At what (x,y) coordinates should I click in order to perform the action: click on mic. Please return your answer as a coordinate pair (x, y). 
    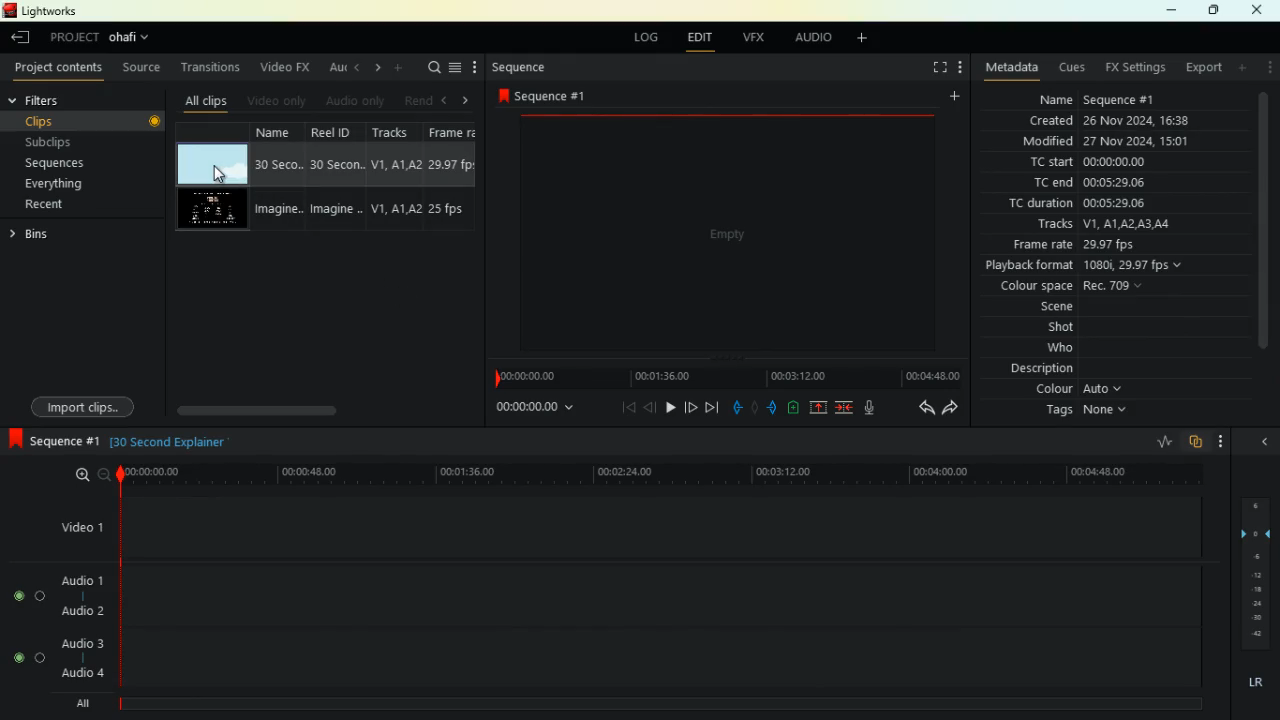
    Looking at the image, I should click on (868, 408).